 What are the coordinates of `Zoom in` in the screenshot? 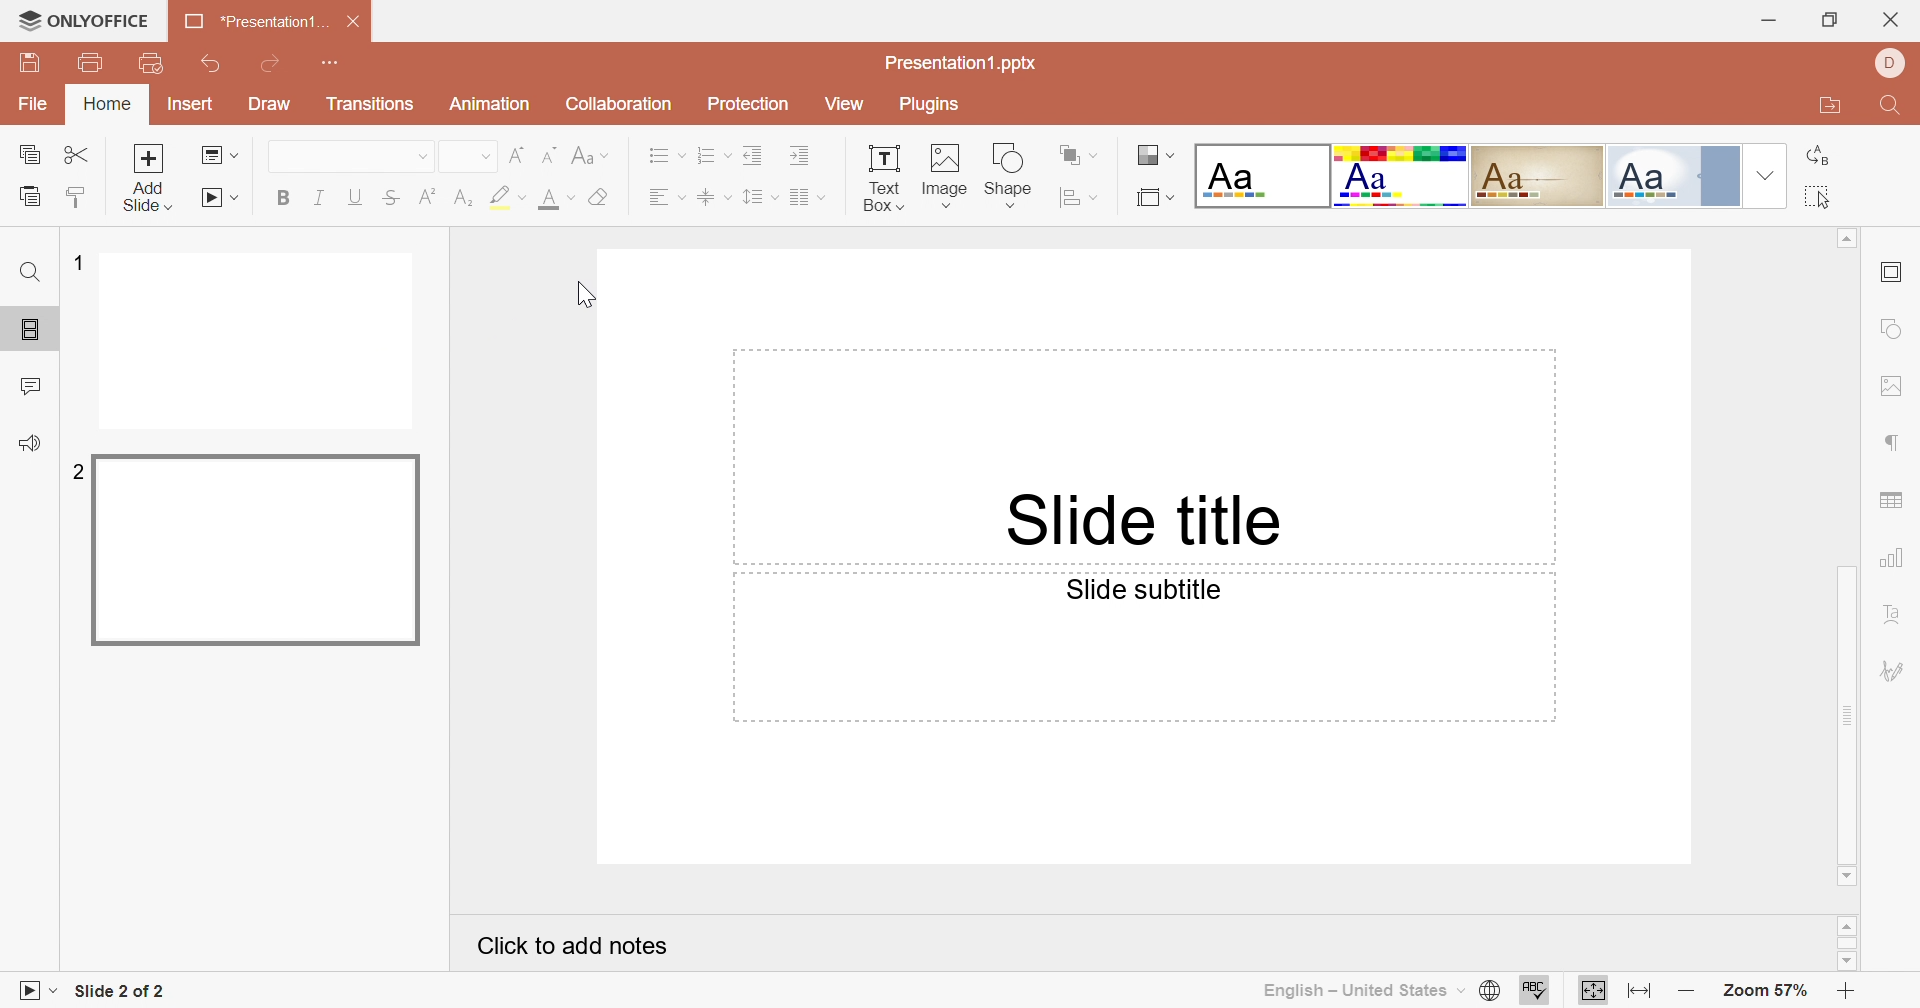 It's located at (1850, 993).